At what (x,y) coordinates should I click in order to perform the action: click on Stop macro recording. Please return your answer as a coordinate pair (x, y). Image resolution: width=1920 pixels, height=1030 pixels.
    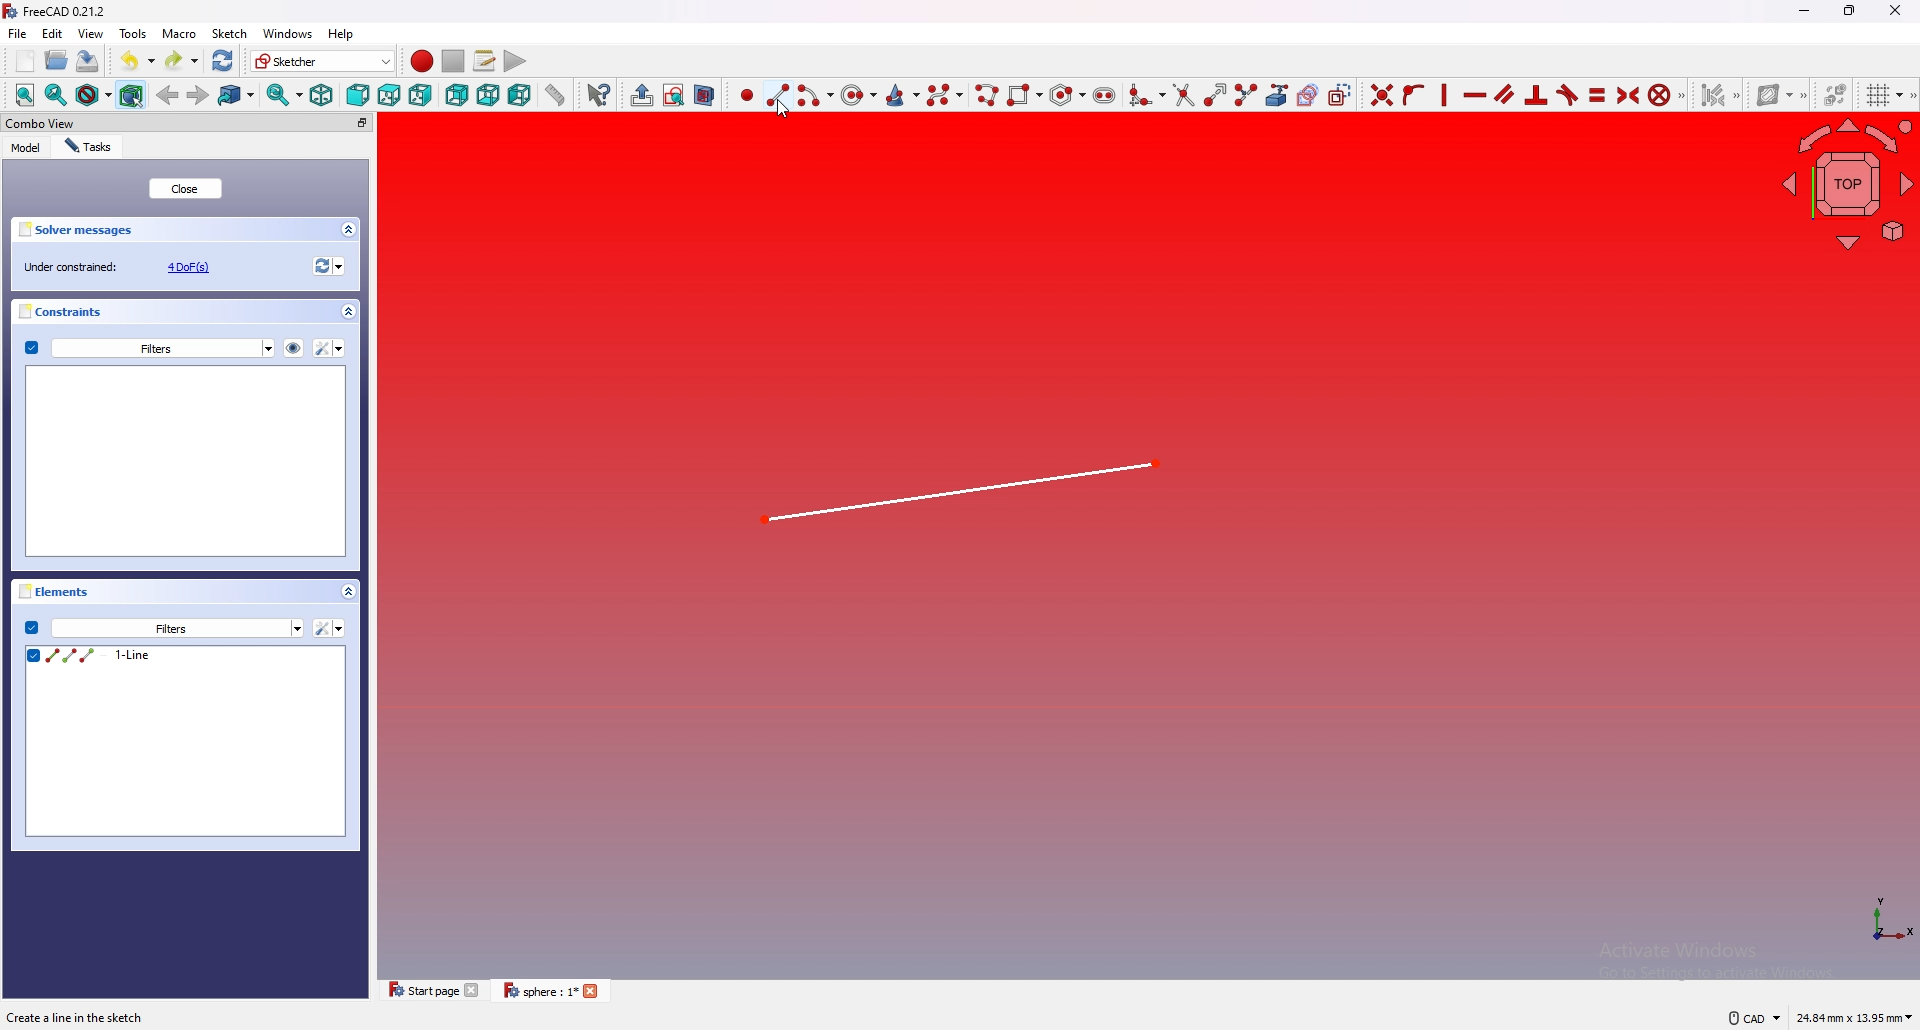
    Looking at the image, I should click on (453, 61).